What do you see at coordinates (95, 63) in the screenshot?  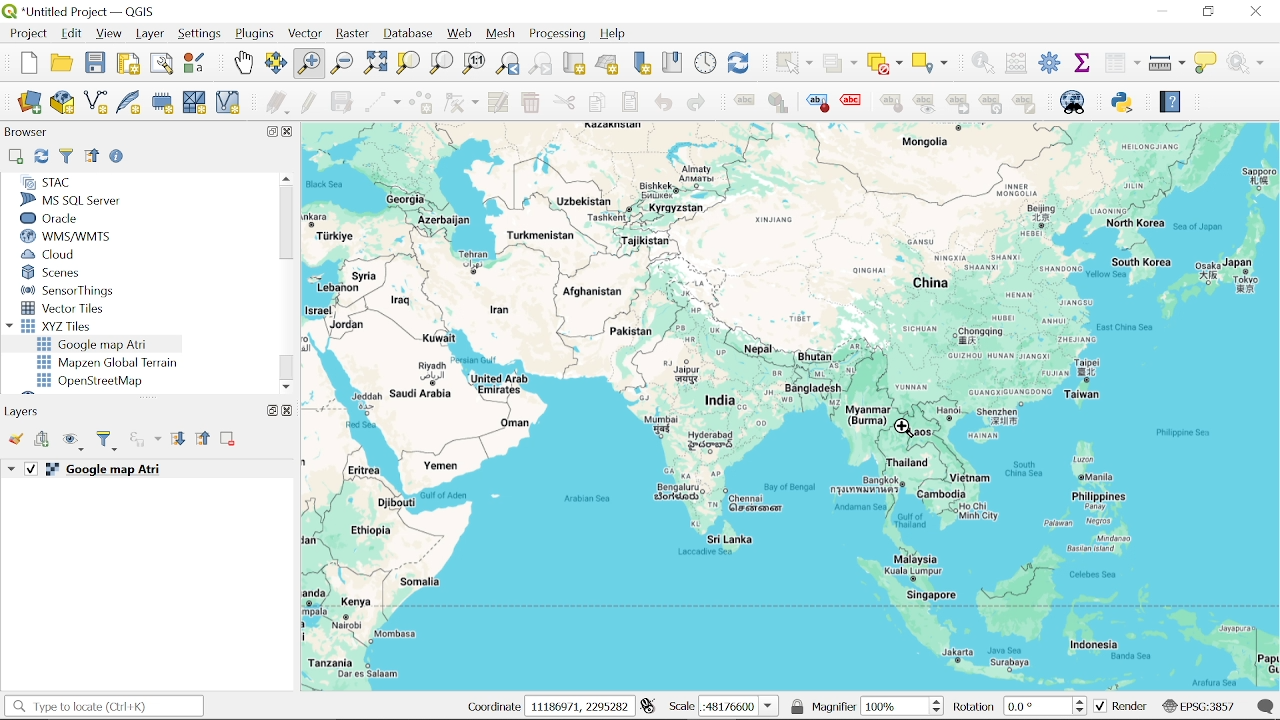 I see `Save project` at bounding box center [95, 63].